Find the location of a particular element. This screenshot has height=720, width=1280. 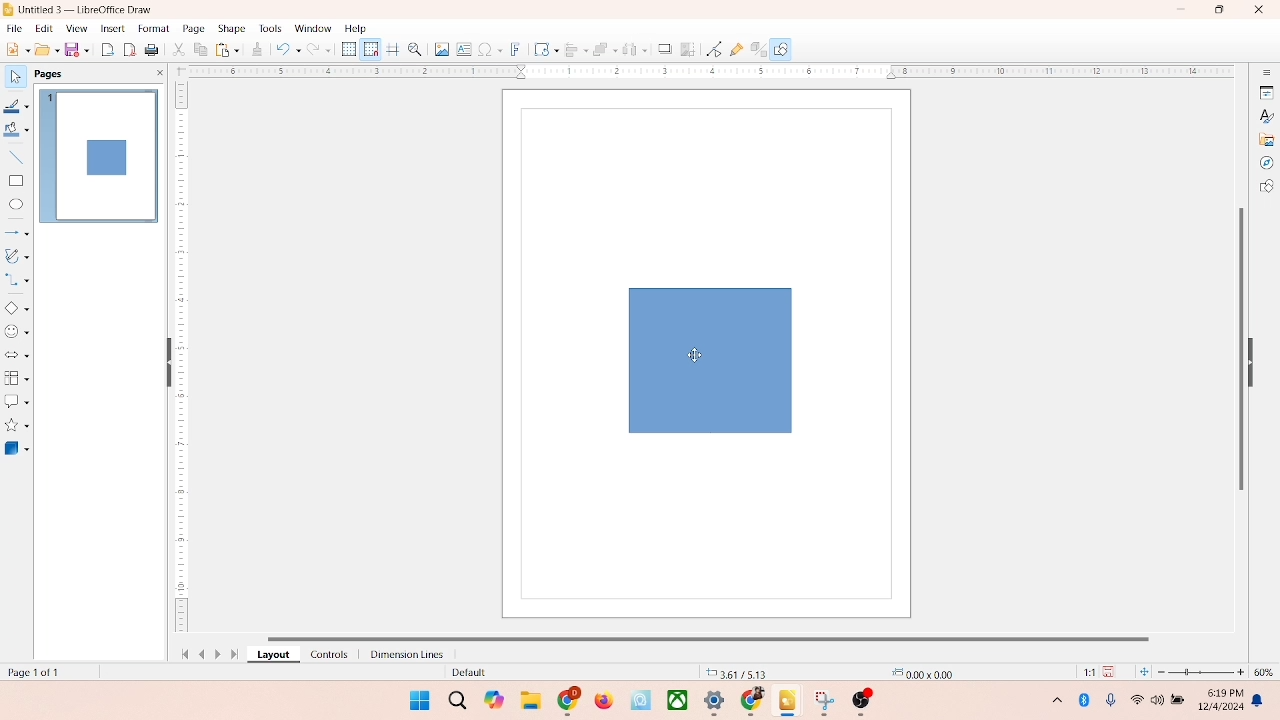

line color is located at coordinates (17, 106).